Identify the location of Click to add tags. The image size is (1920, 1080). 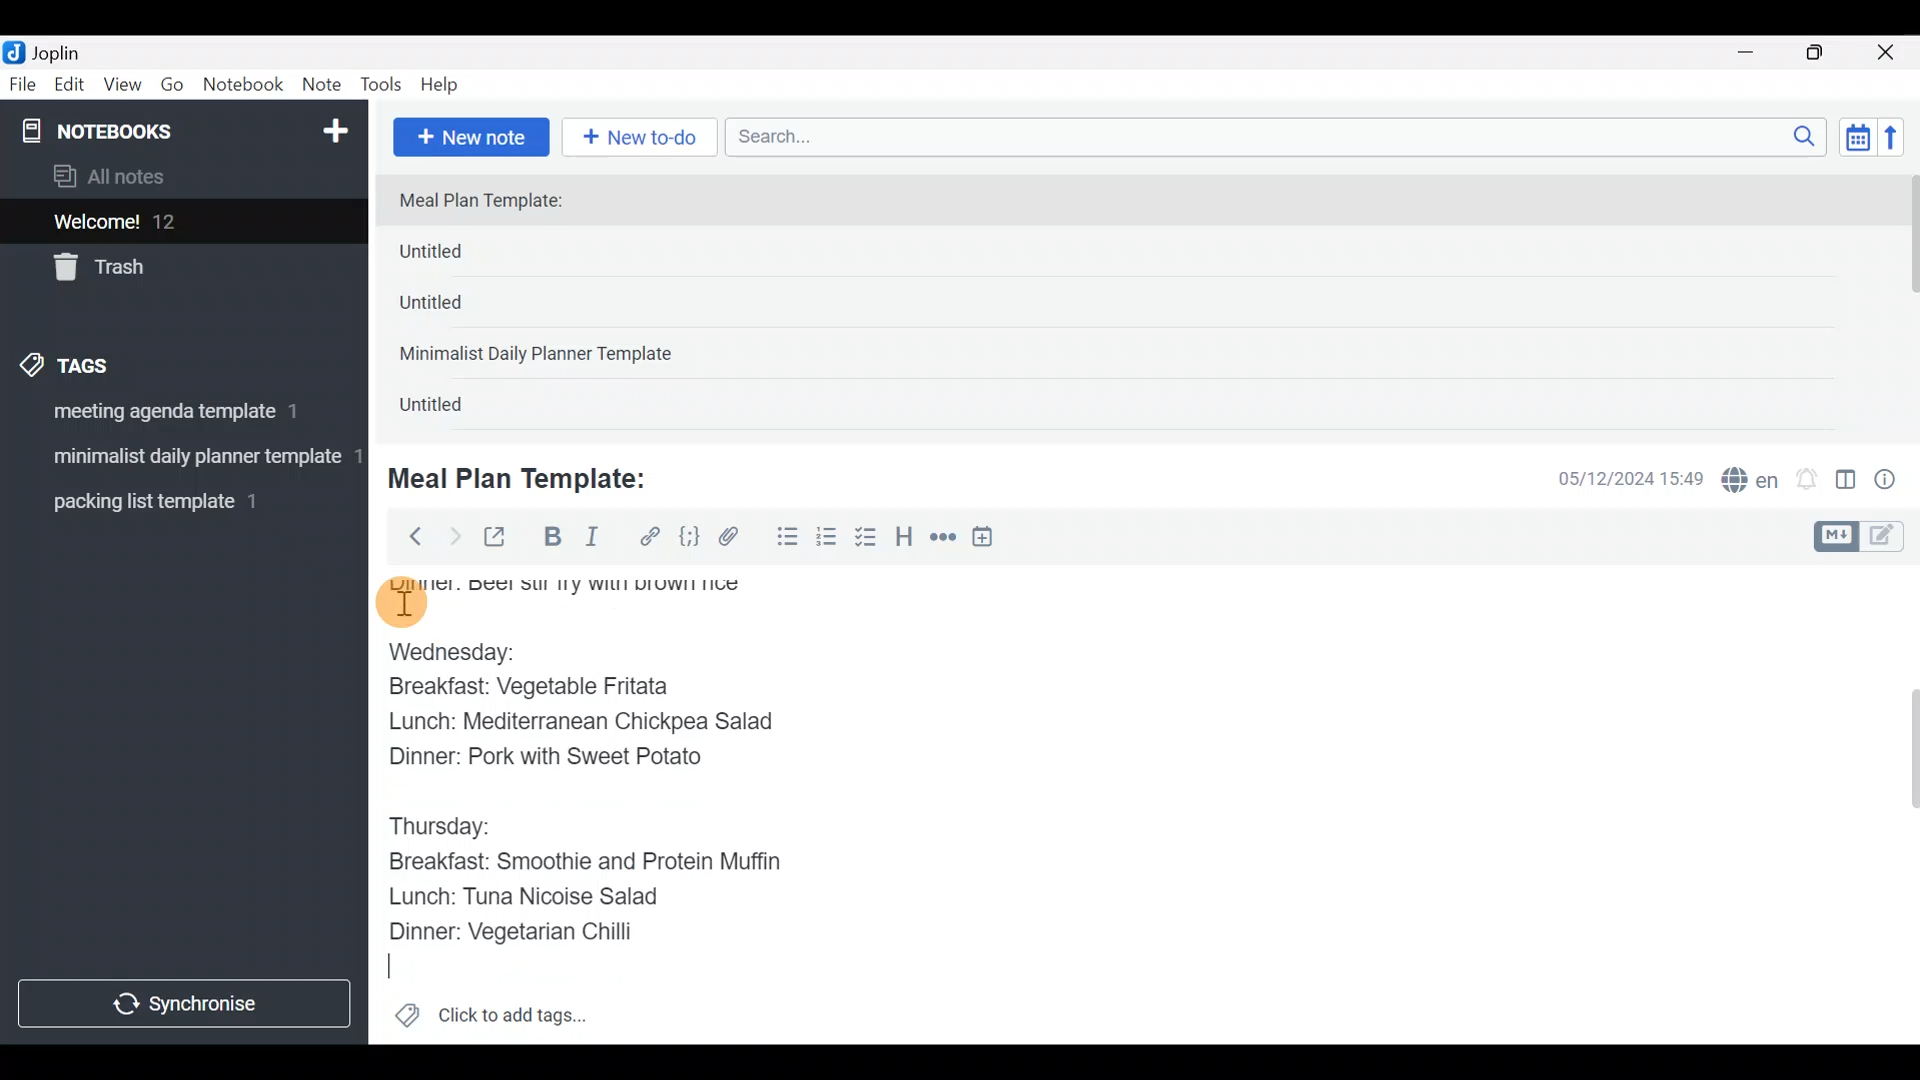
(490, 1022).